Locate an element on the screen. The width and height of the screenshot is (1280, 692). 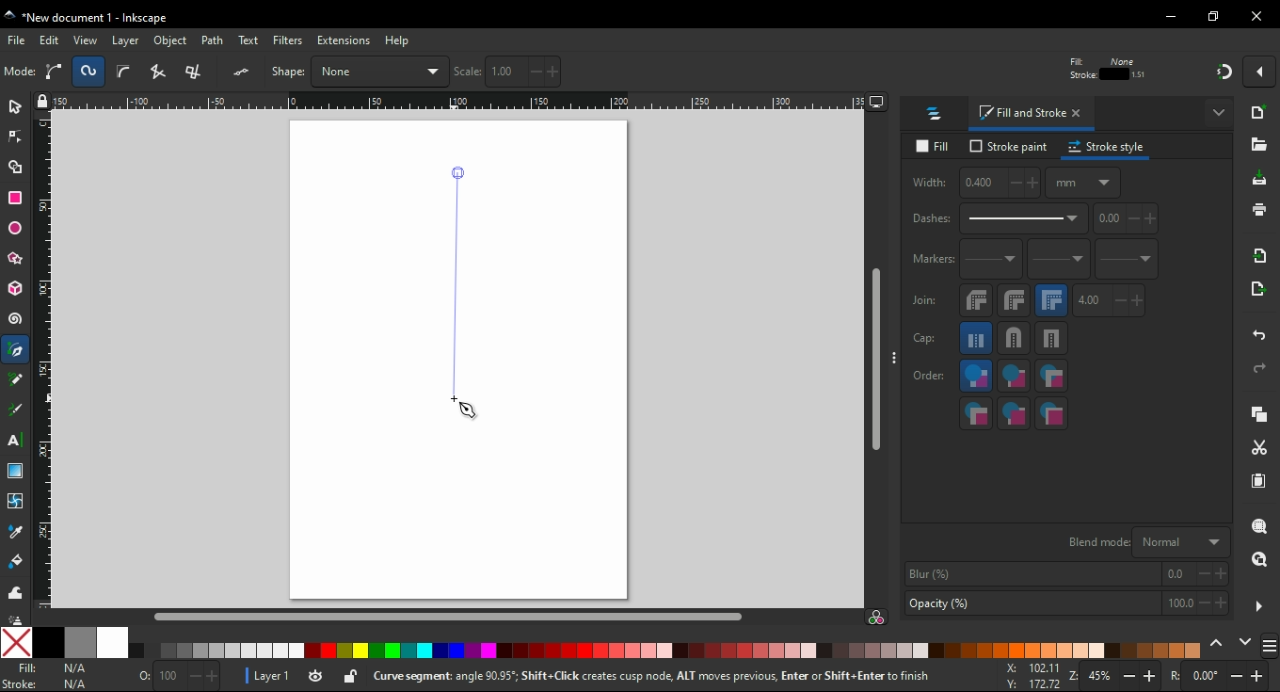
path is located at coordinates (214, 40).